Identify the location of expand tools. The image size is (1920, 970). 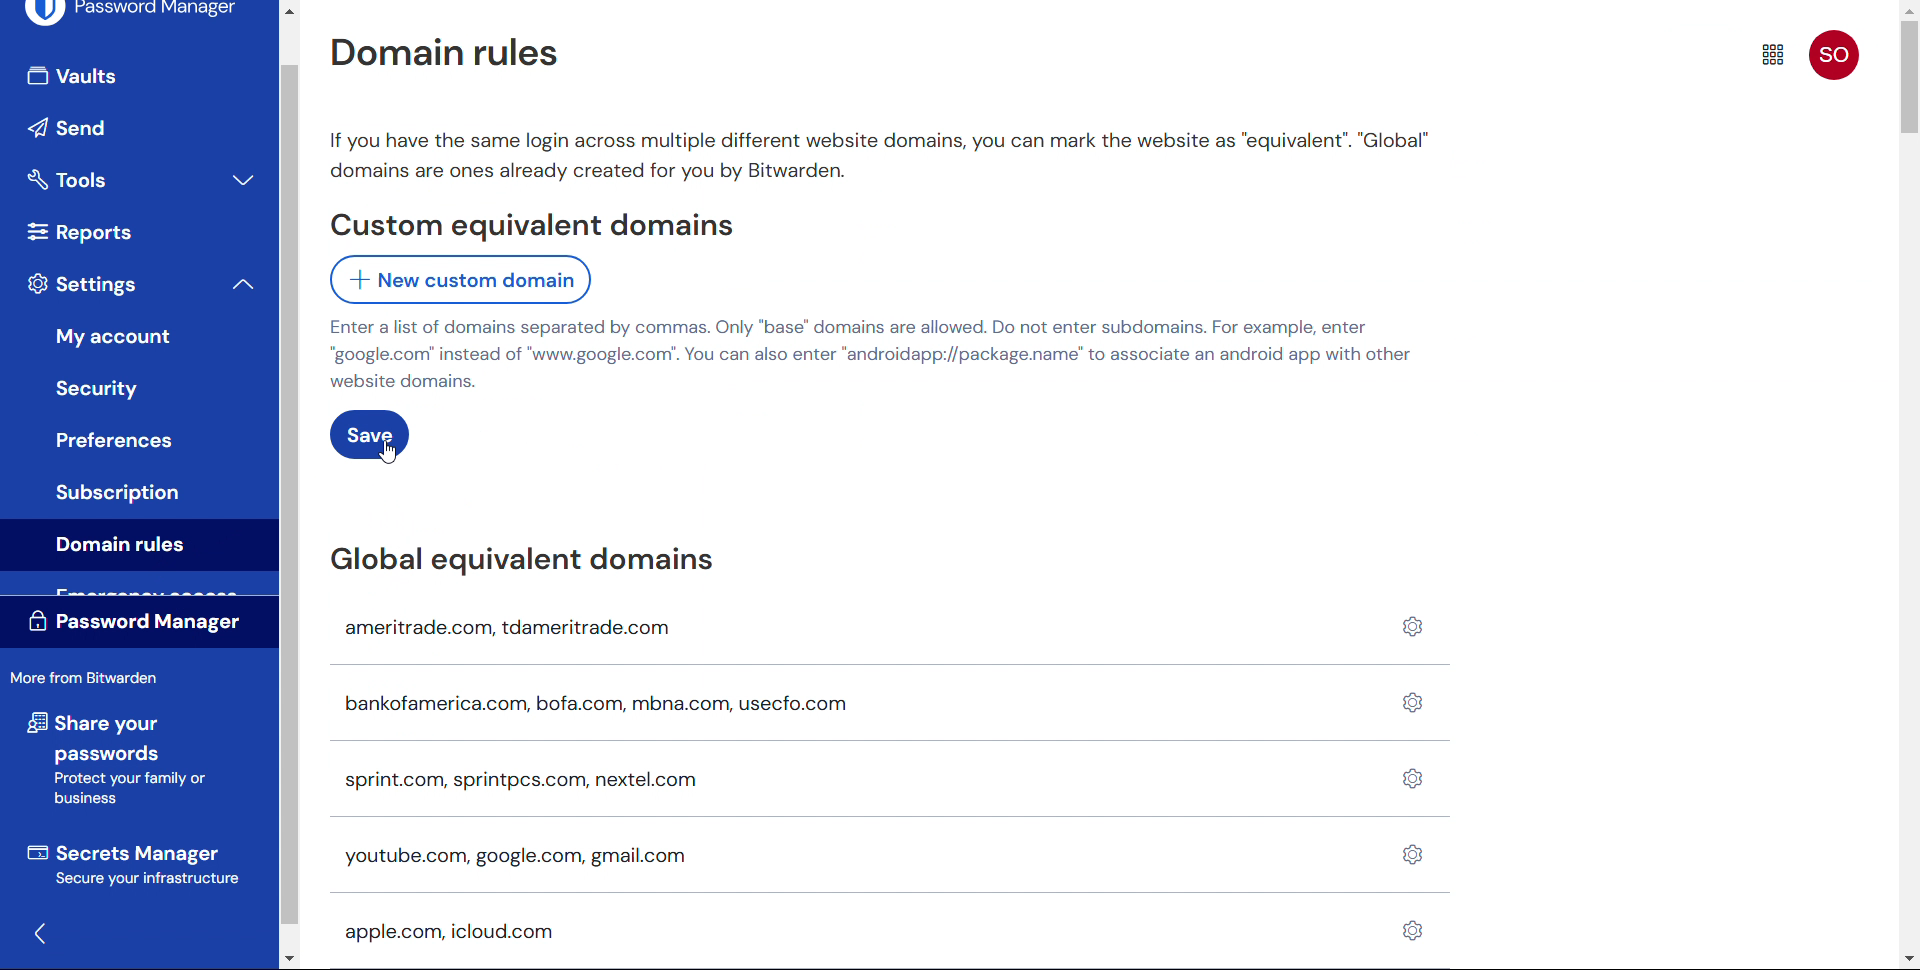
(243, 178).